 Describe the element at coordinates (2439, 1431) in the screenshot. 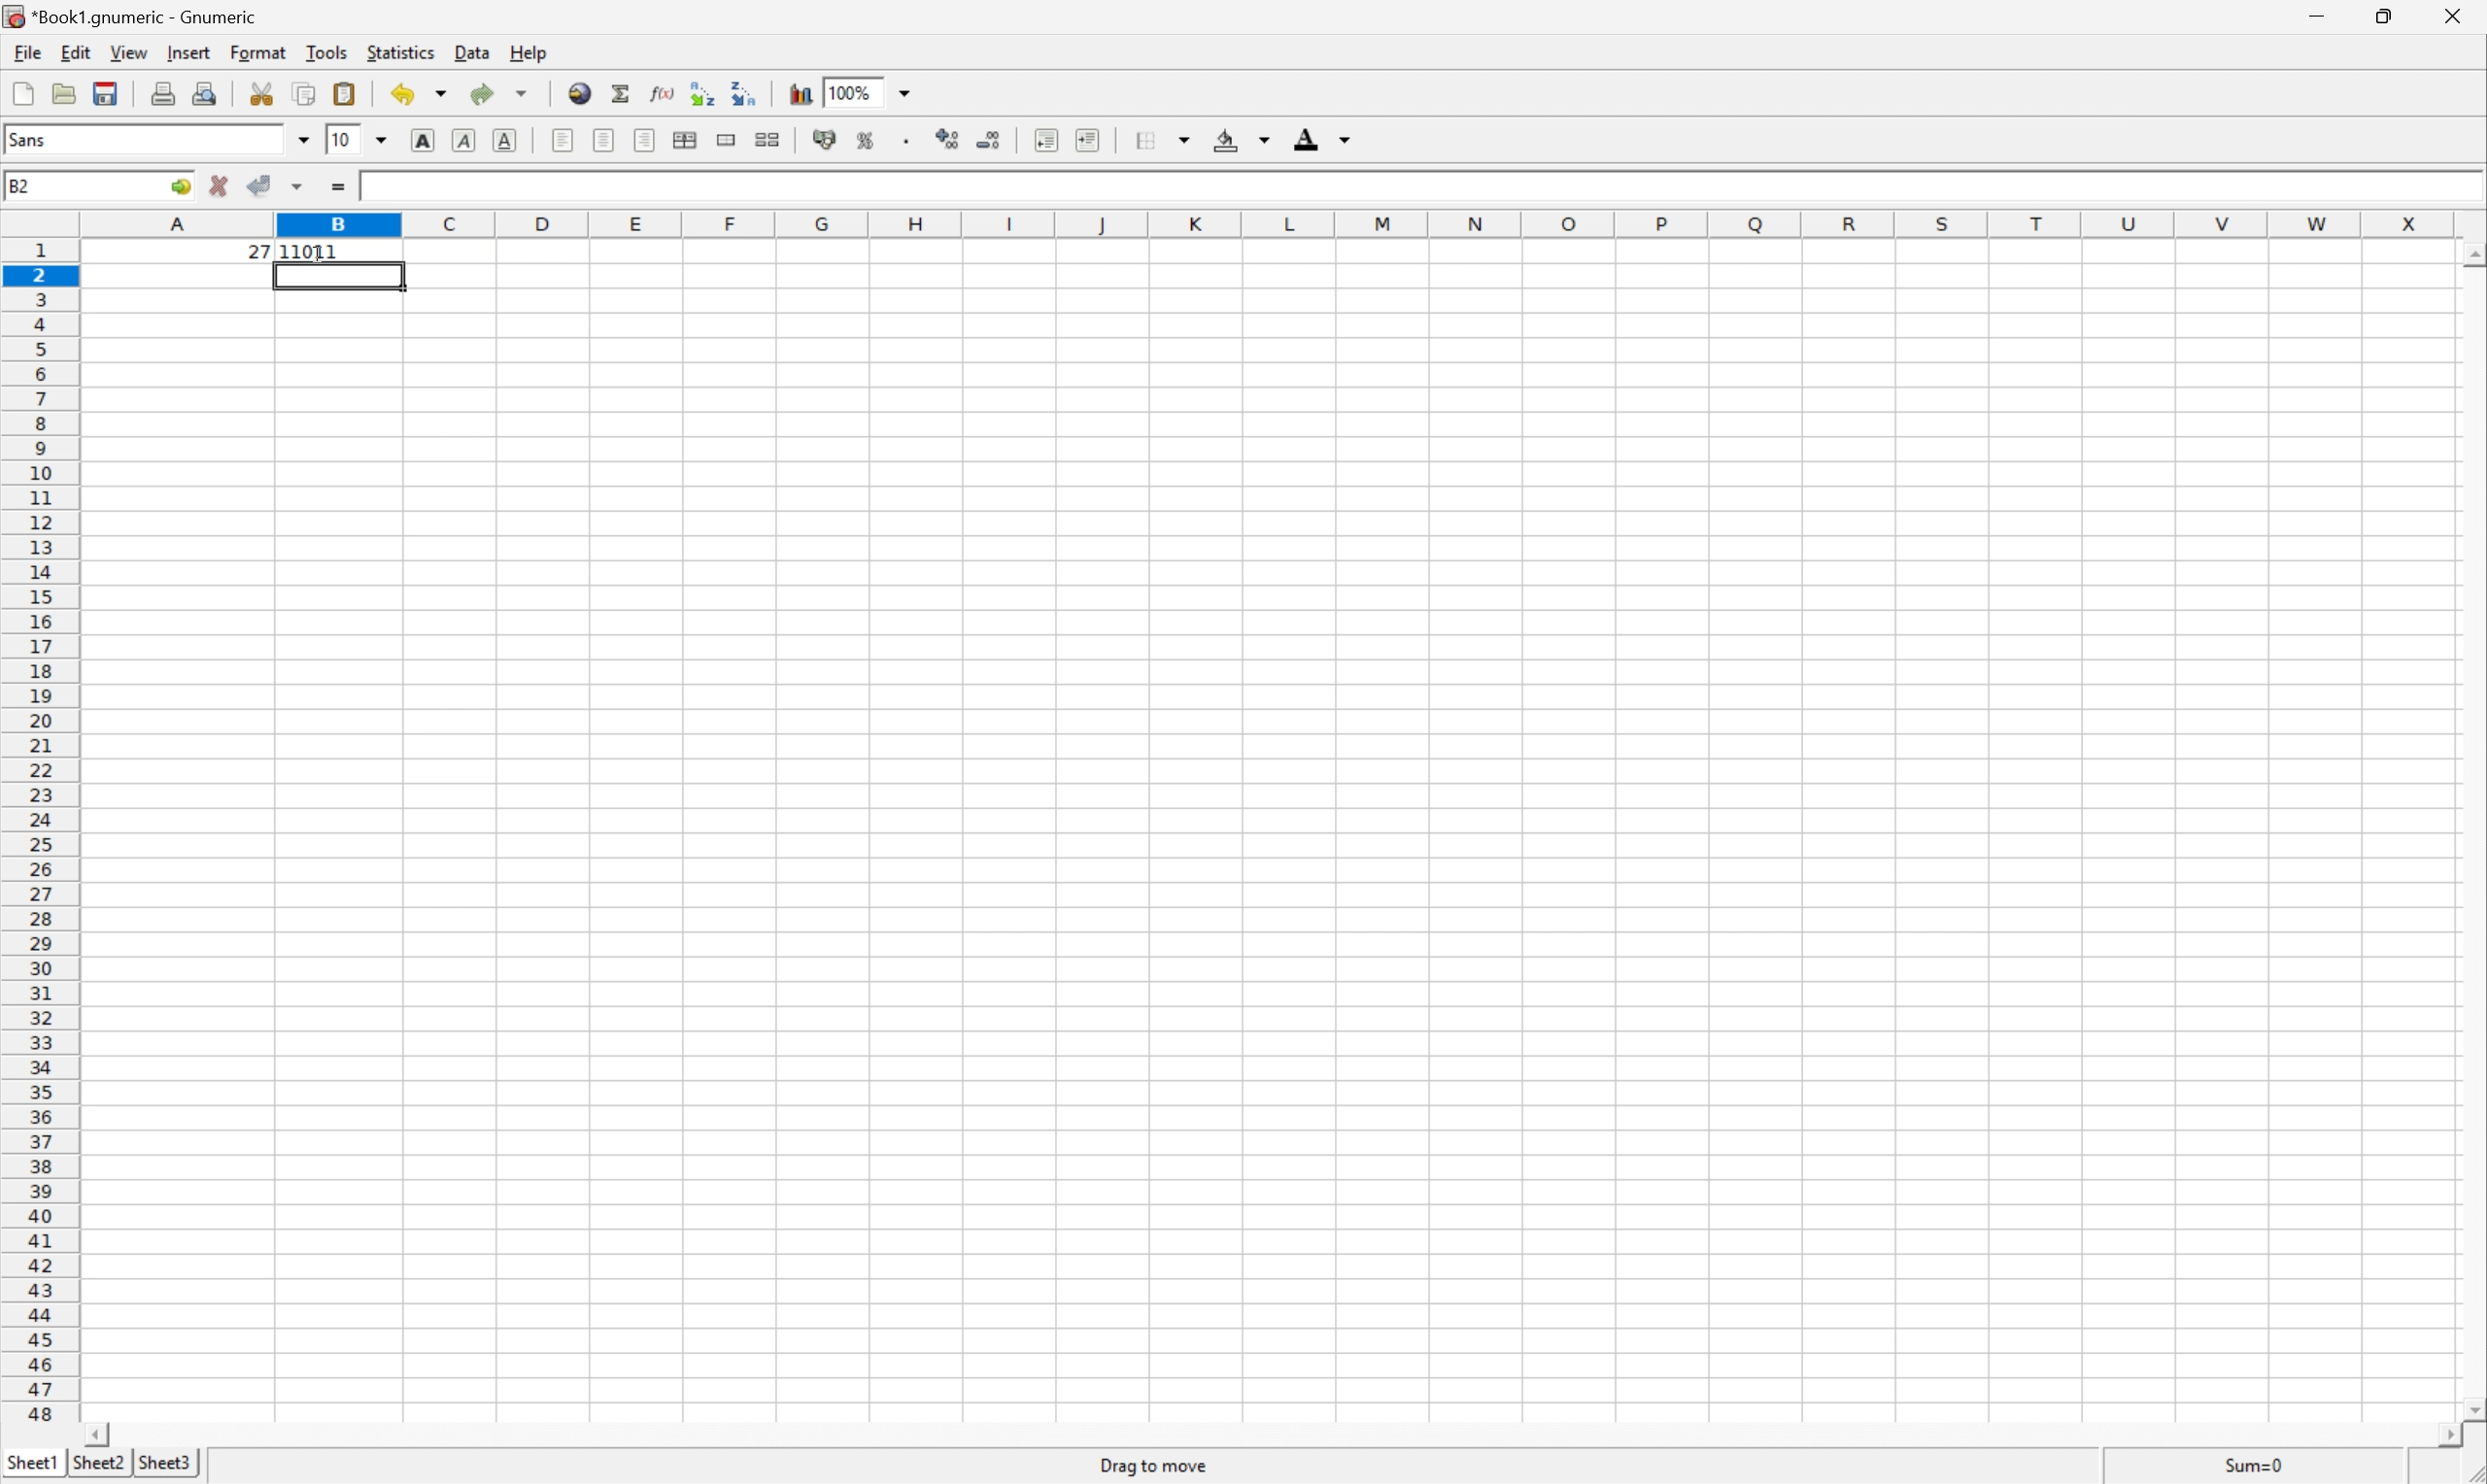

I see `Scroll Right` at that location.